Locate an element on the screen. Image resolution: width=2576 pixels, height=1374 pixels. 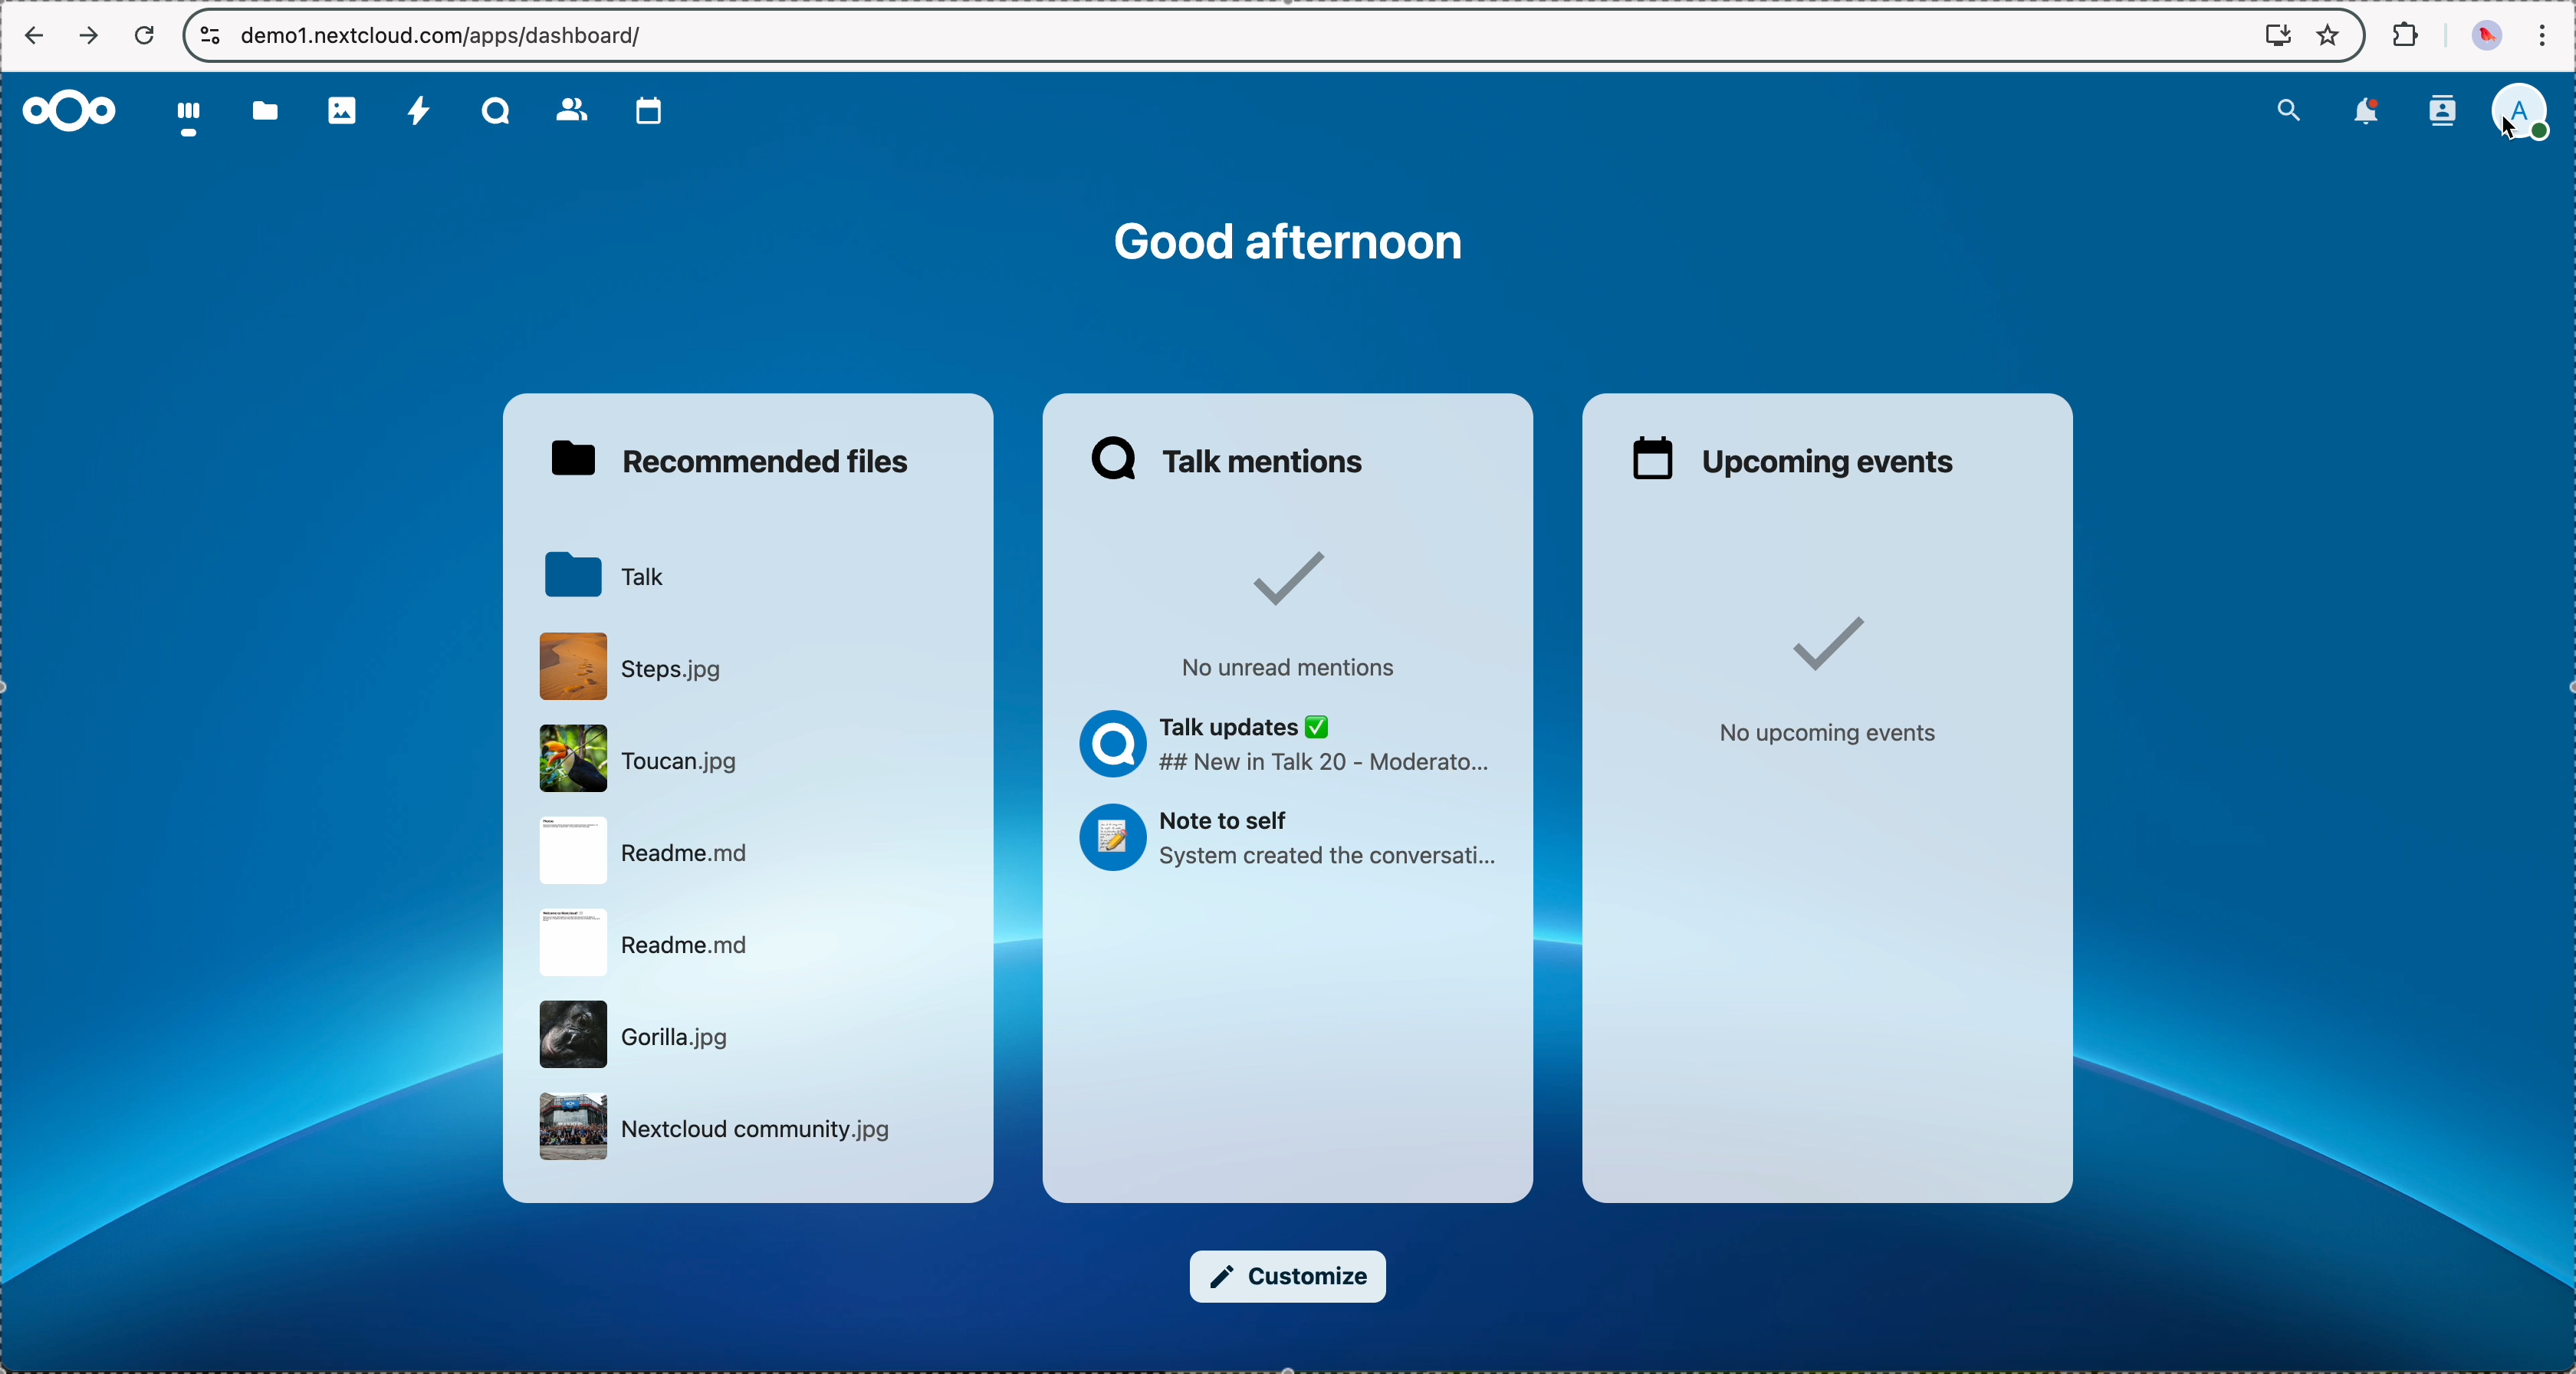
talk updates is located at coordinates (1291, 745).